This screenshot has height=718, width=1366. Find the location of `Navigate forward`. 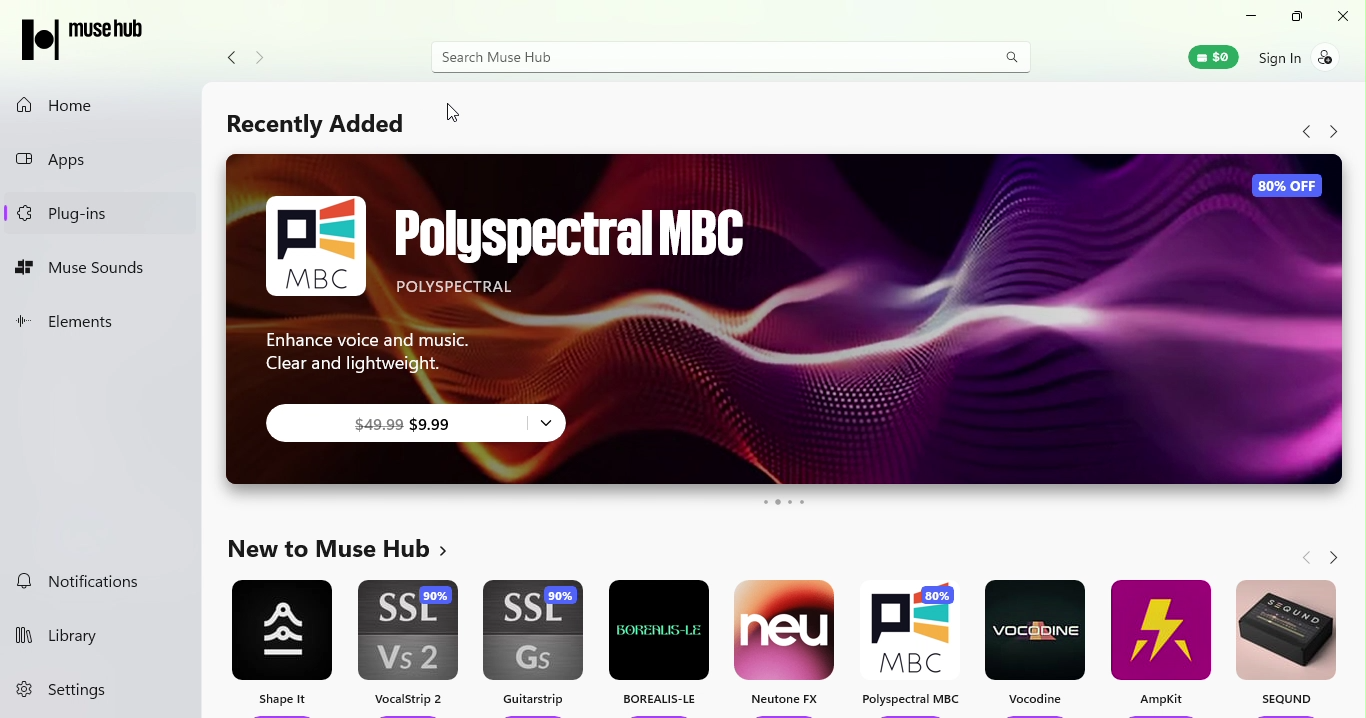

Navigate forward is located at coordinates (1341, 131).